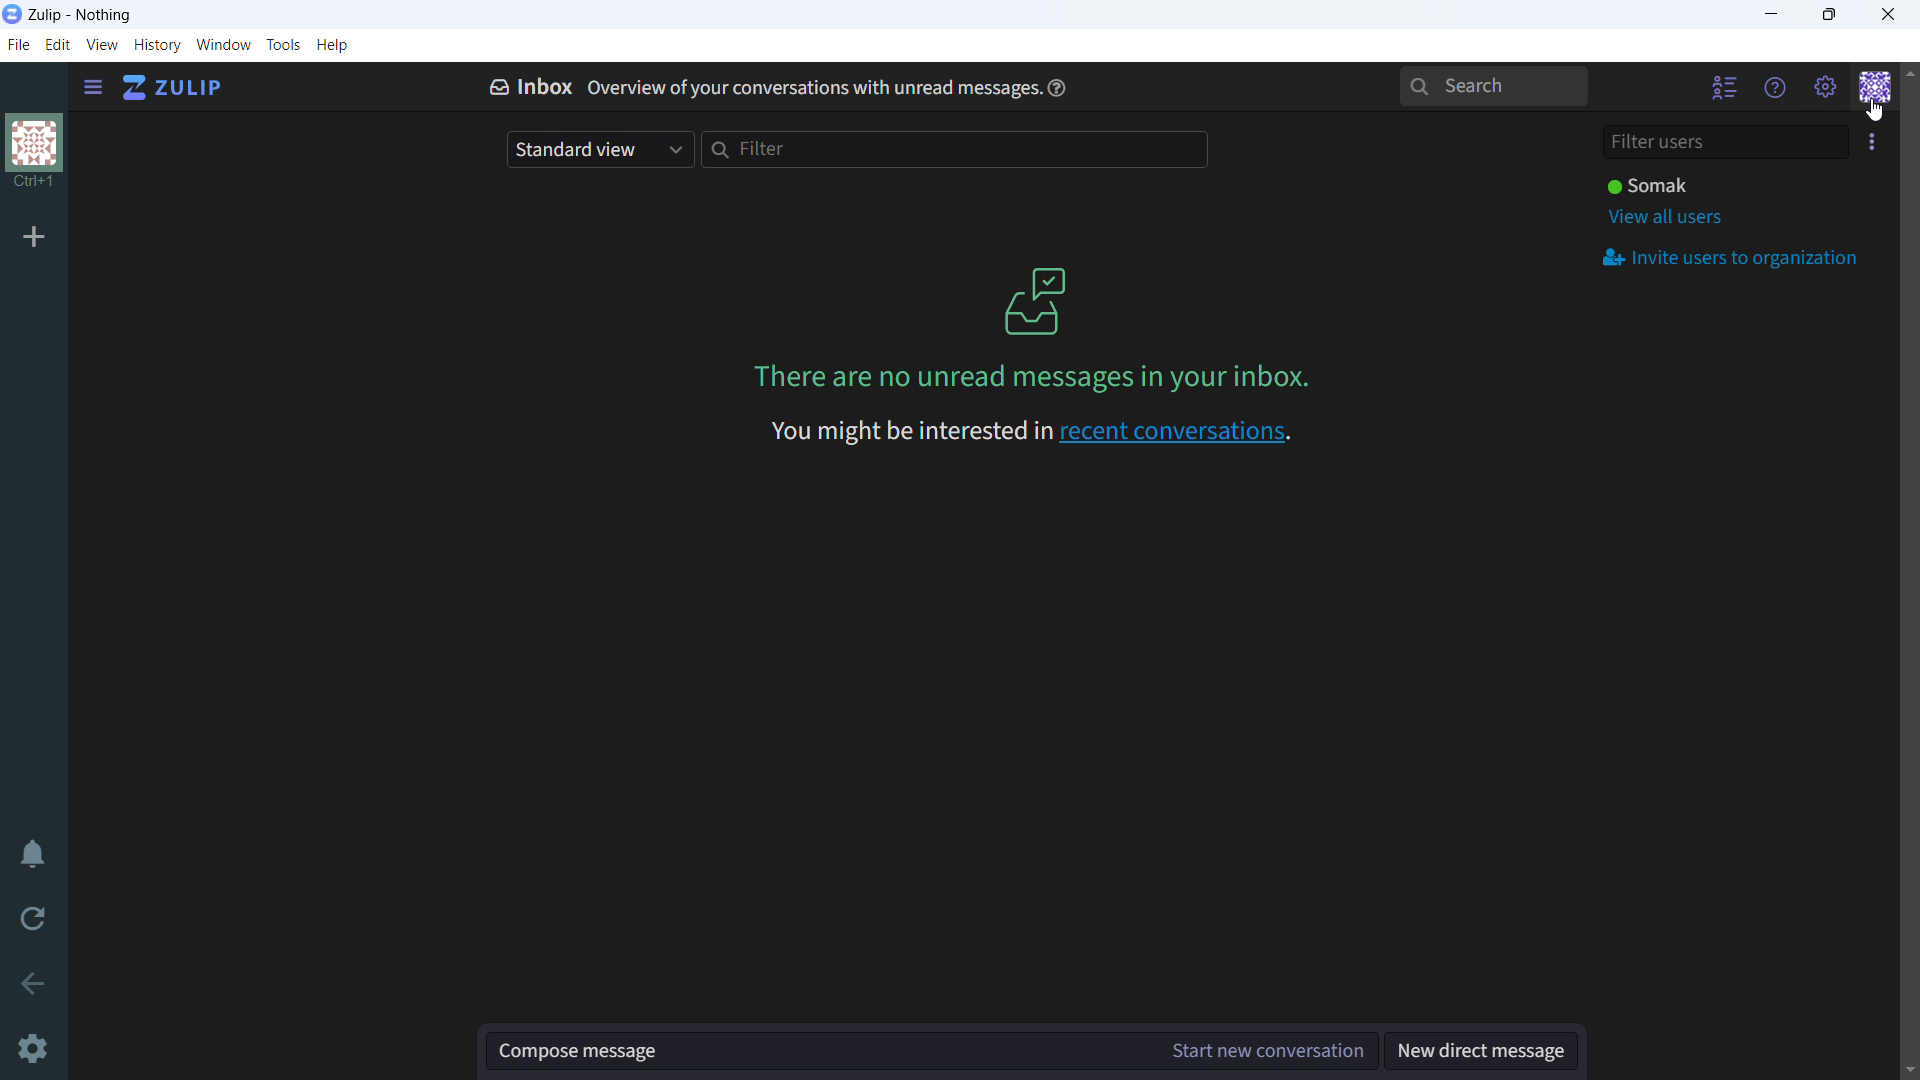 This screenshot has width=1920, height=1080. I want to click on view all users, so click(1665, 216).